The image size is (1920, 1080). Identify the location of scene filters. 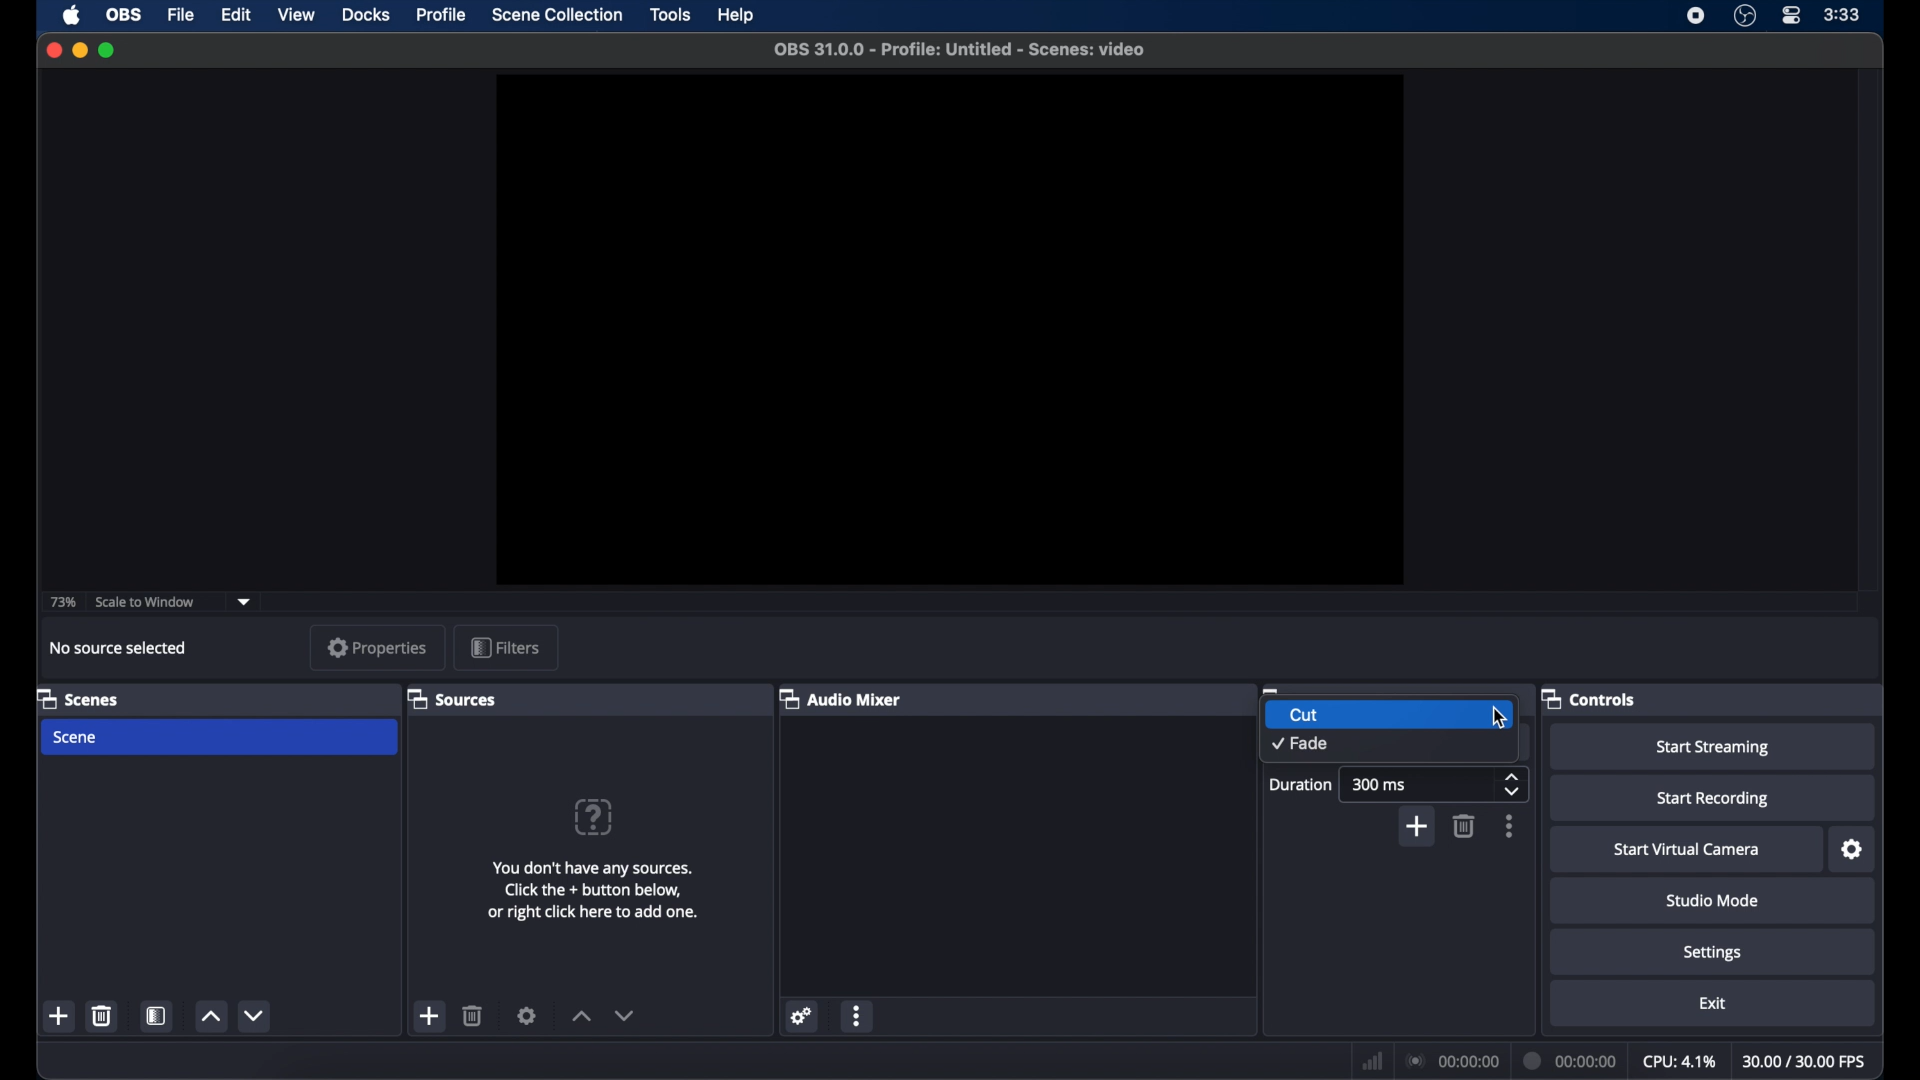
(158, 1016).